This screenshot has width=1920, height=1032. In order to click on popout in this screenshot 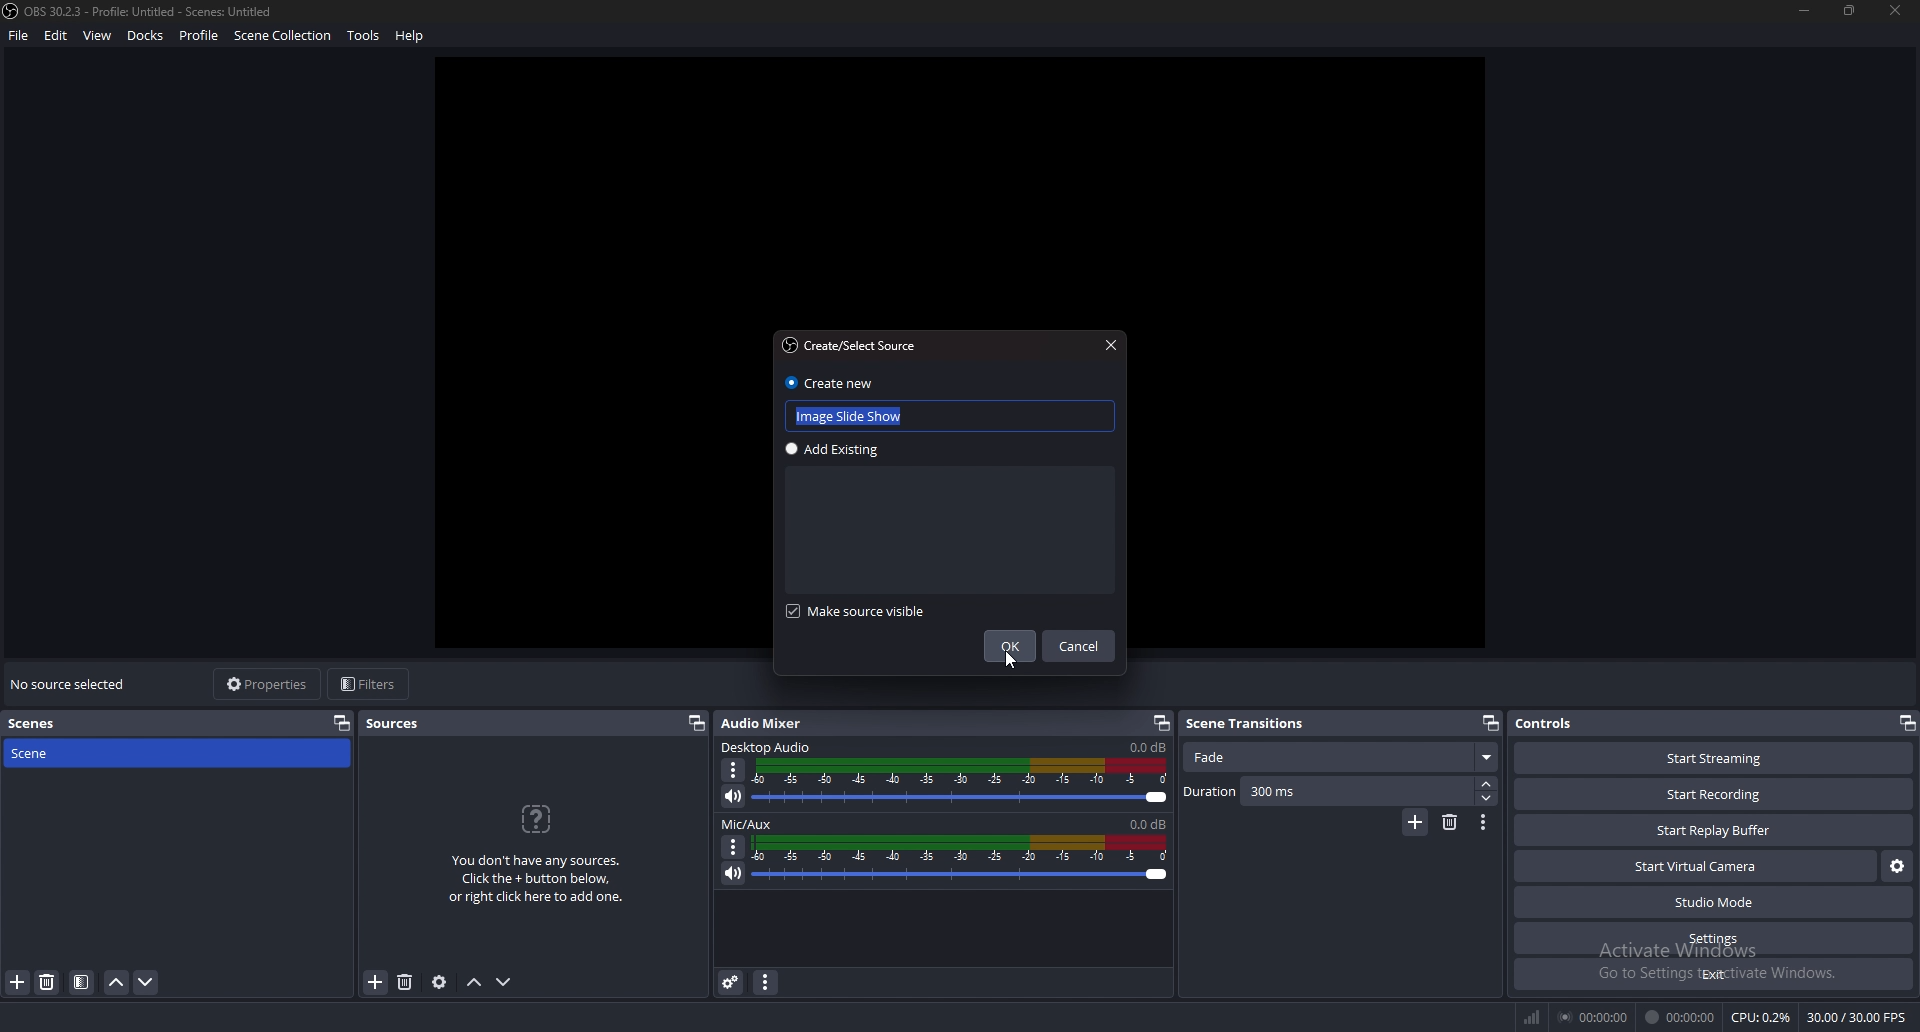, I will do `click(696, 723)`.